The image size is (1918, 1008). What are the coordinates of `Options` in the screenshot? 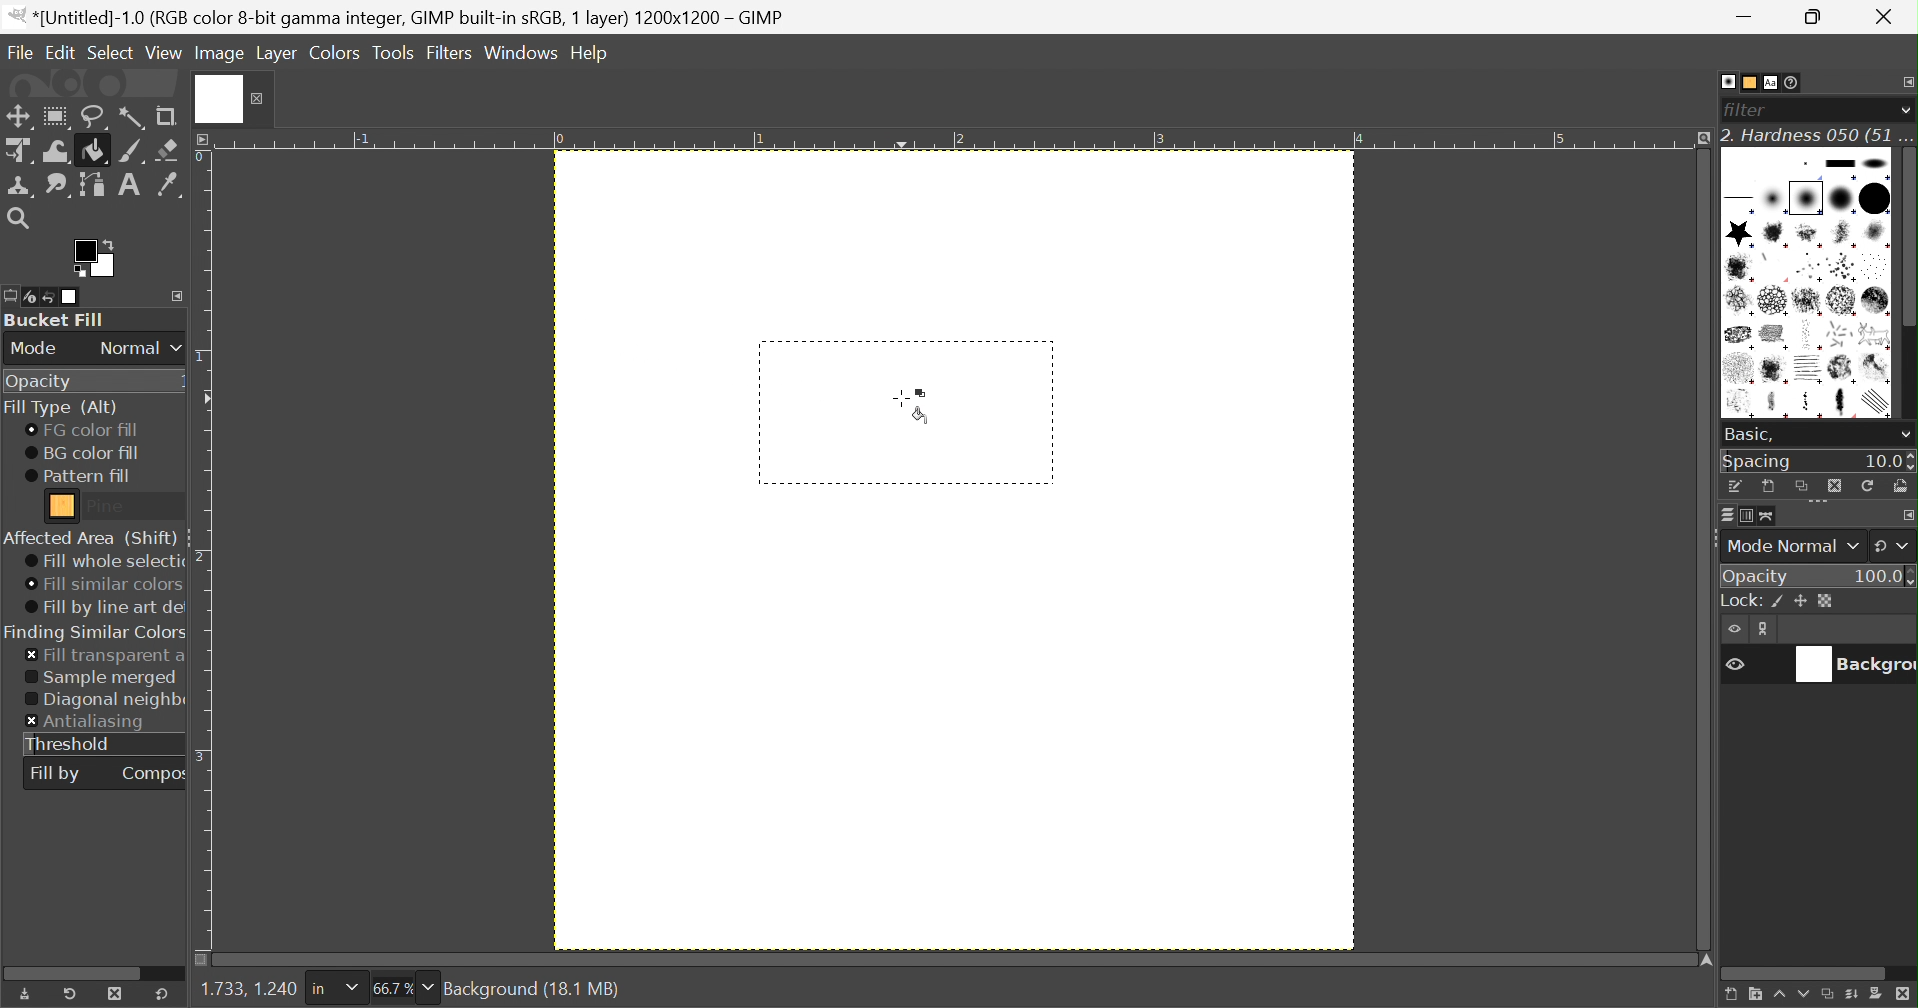 It's located at (1904, 437).